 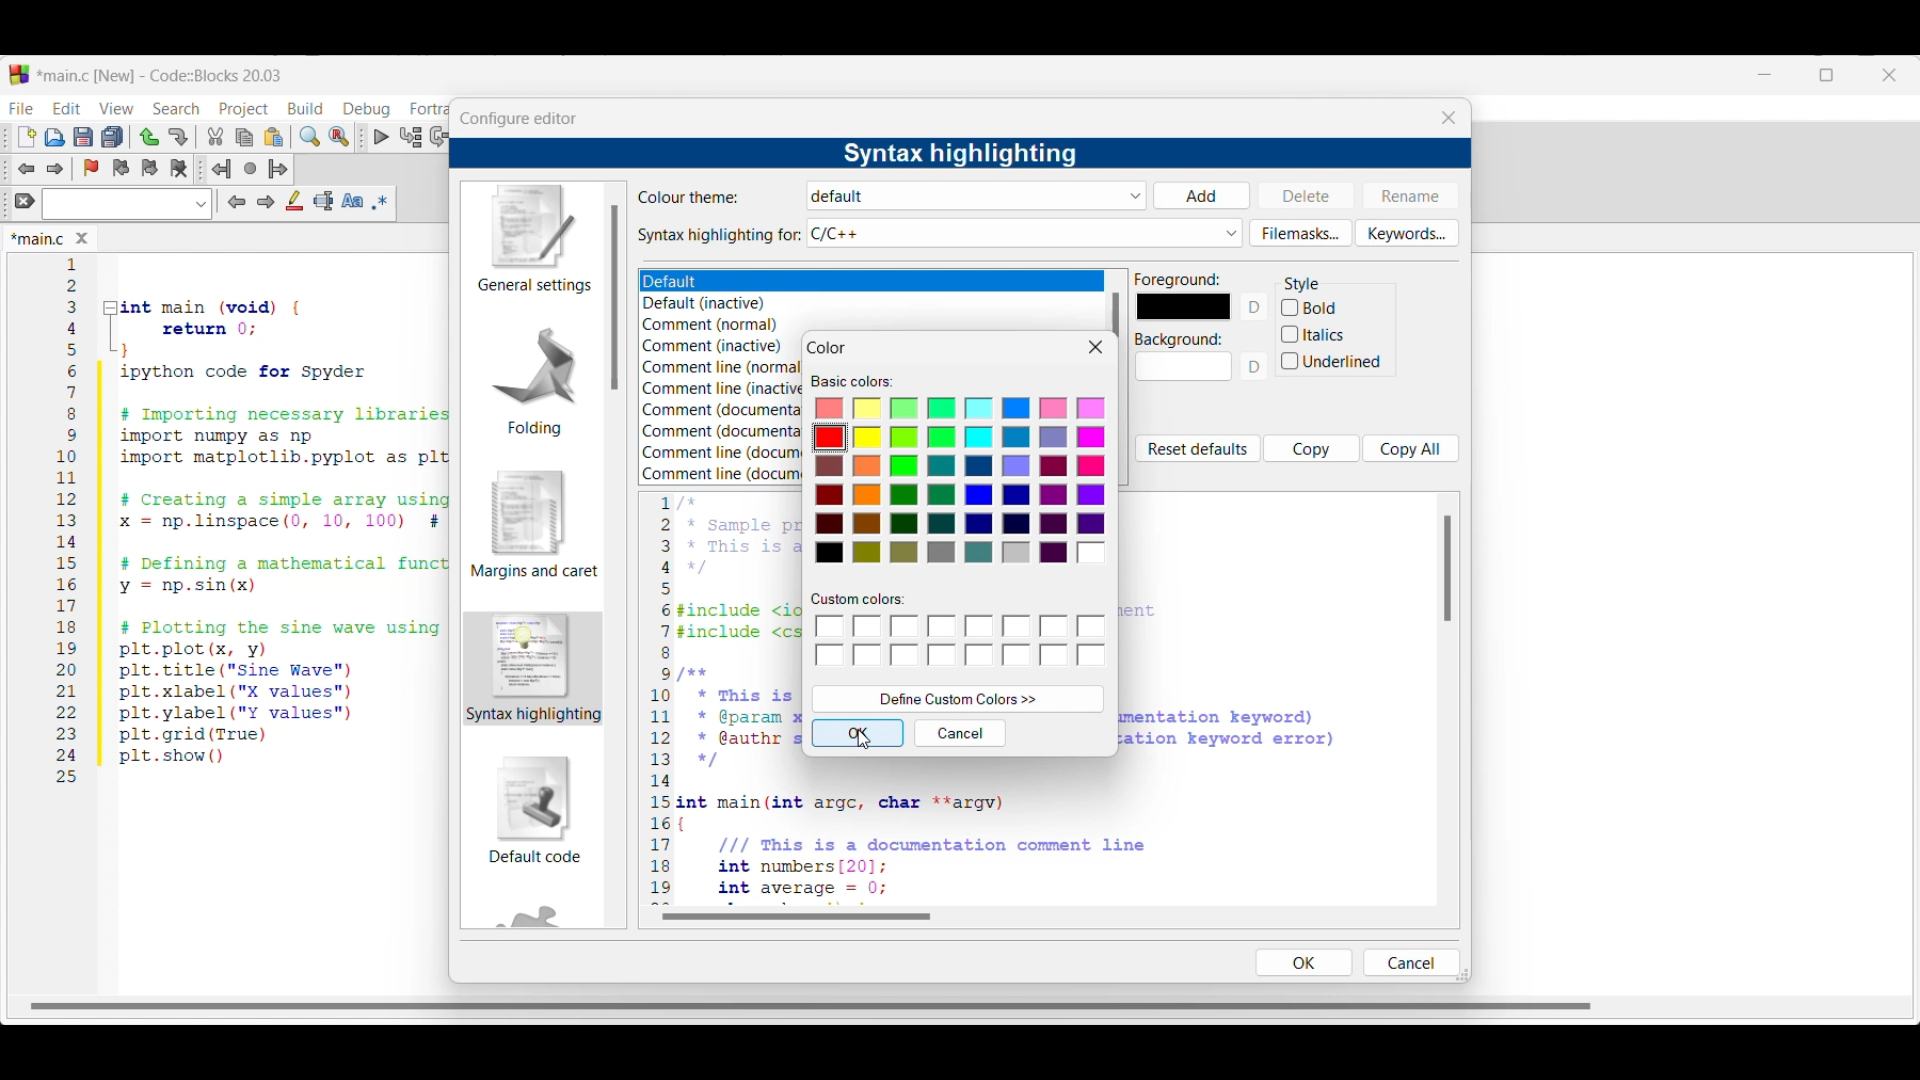 What do you see at coordinates (83, 137) in the screenshot?
I see `Save` at bounding box center [83, 137].